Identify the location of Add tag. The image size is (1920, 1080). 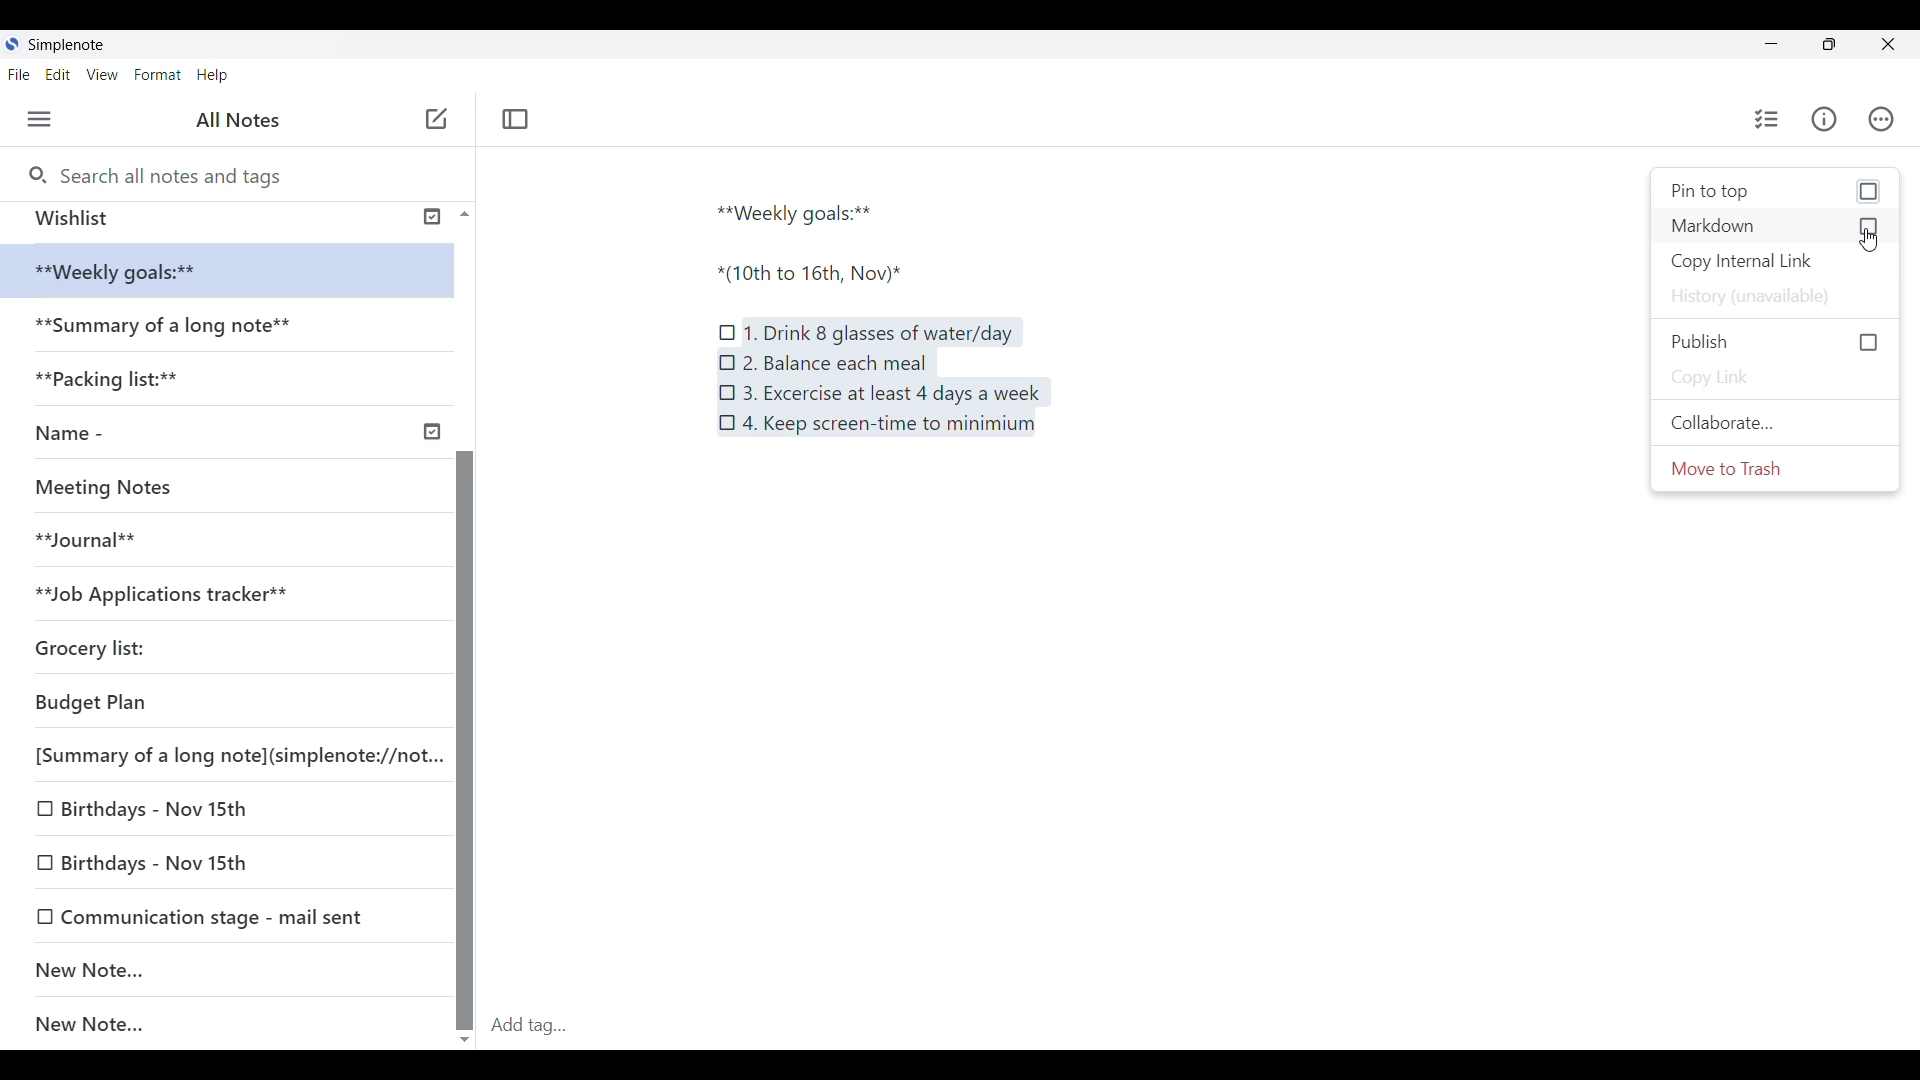
(1200, 1025).